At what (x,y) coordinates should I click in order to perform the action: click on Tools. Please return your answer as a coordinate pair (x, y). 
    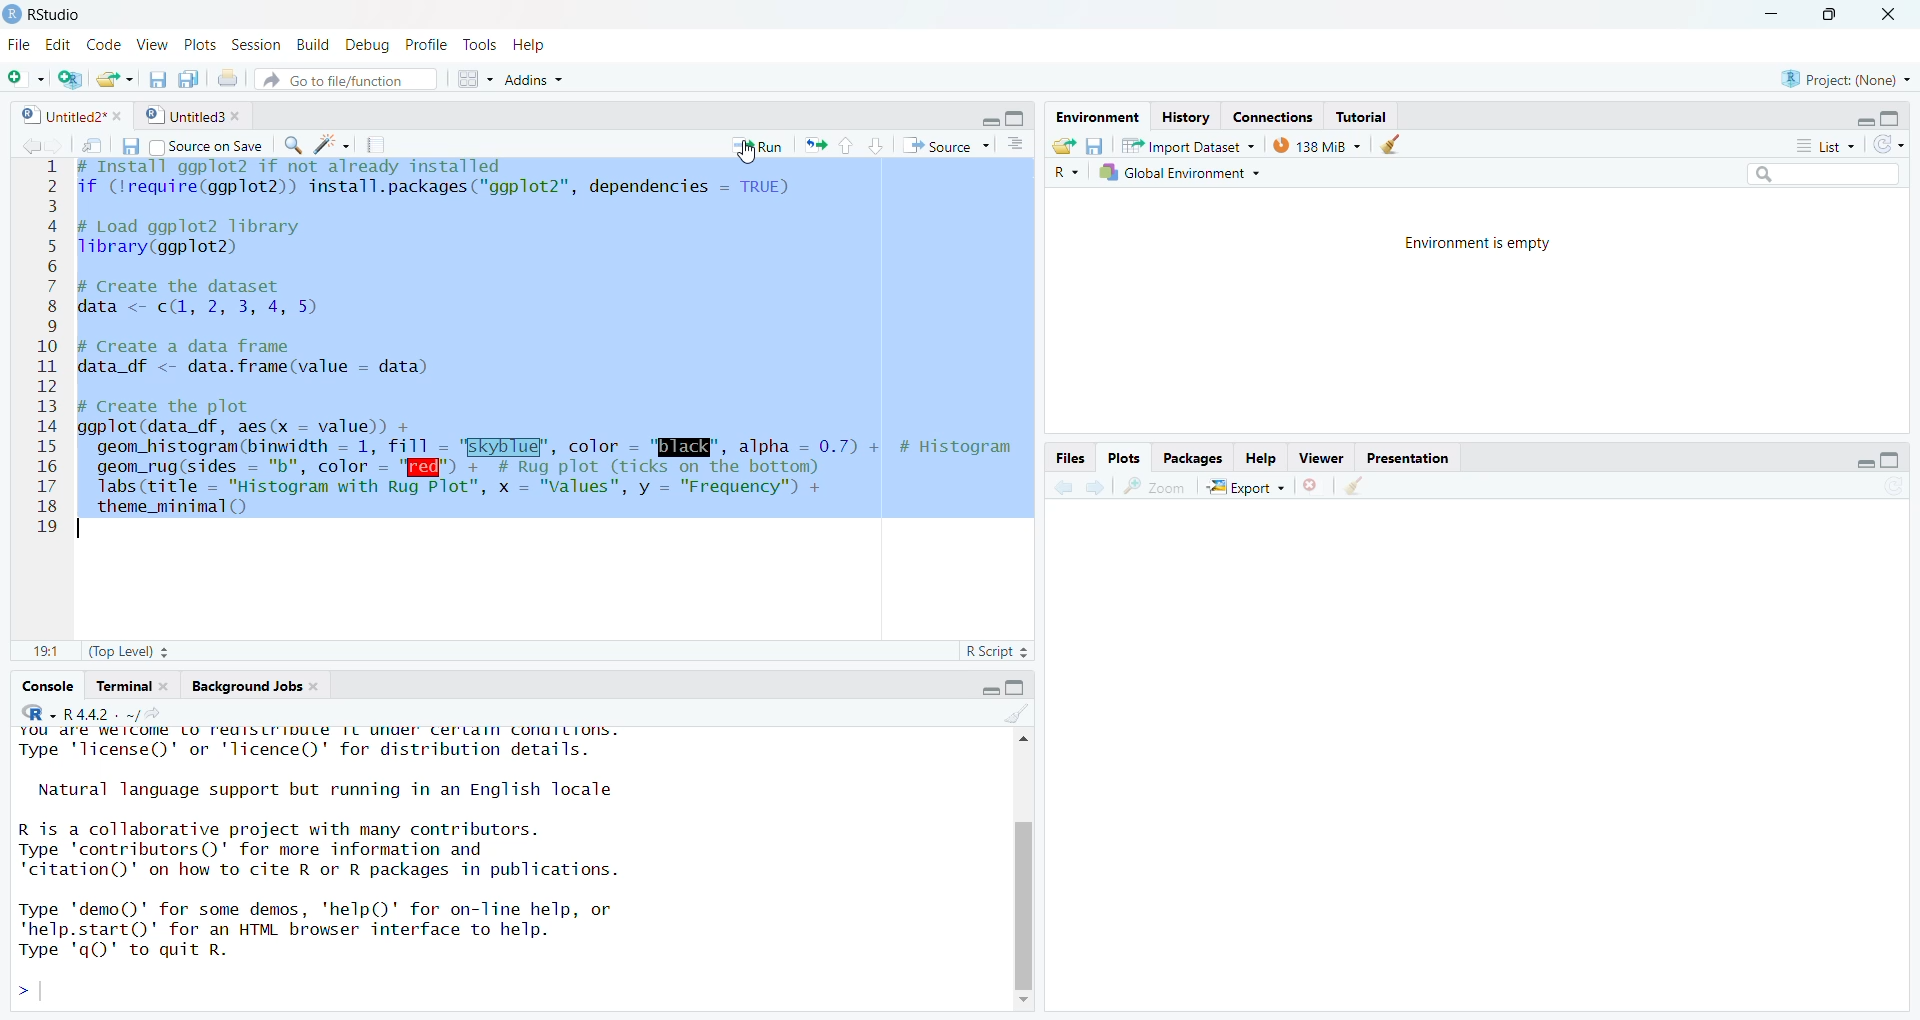
    Looking at the image, I should click on (476, 42).